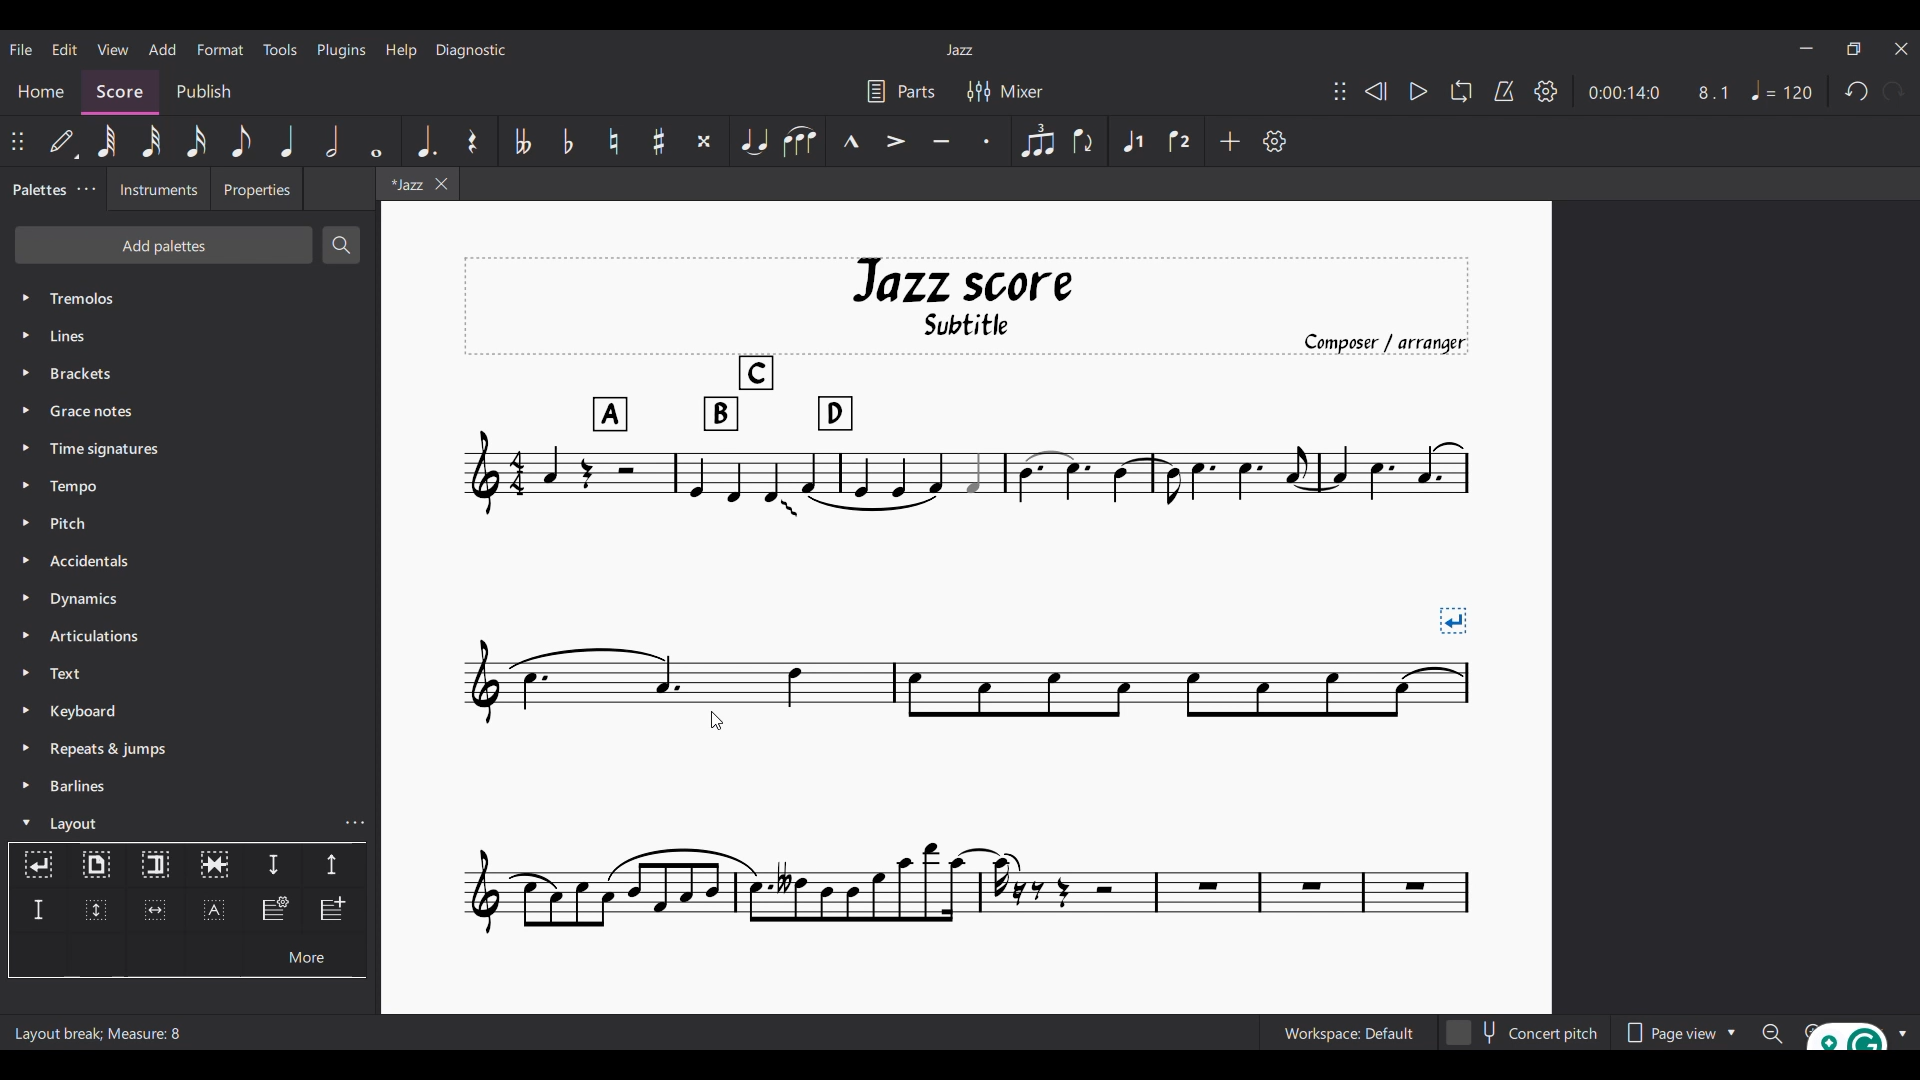  I want to click on Insert vertical frame, so click(95, 911).